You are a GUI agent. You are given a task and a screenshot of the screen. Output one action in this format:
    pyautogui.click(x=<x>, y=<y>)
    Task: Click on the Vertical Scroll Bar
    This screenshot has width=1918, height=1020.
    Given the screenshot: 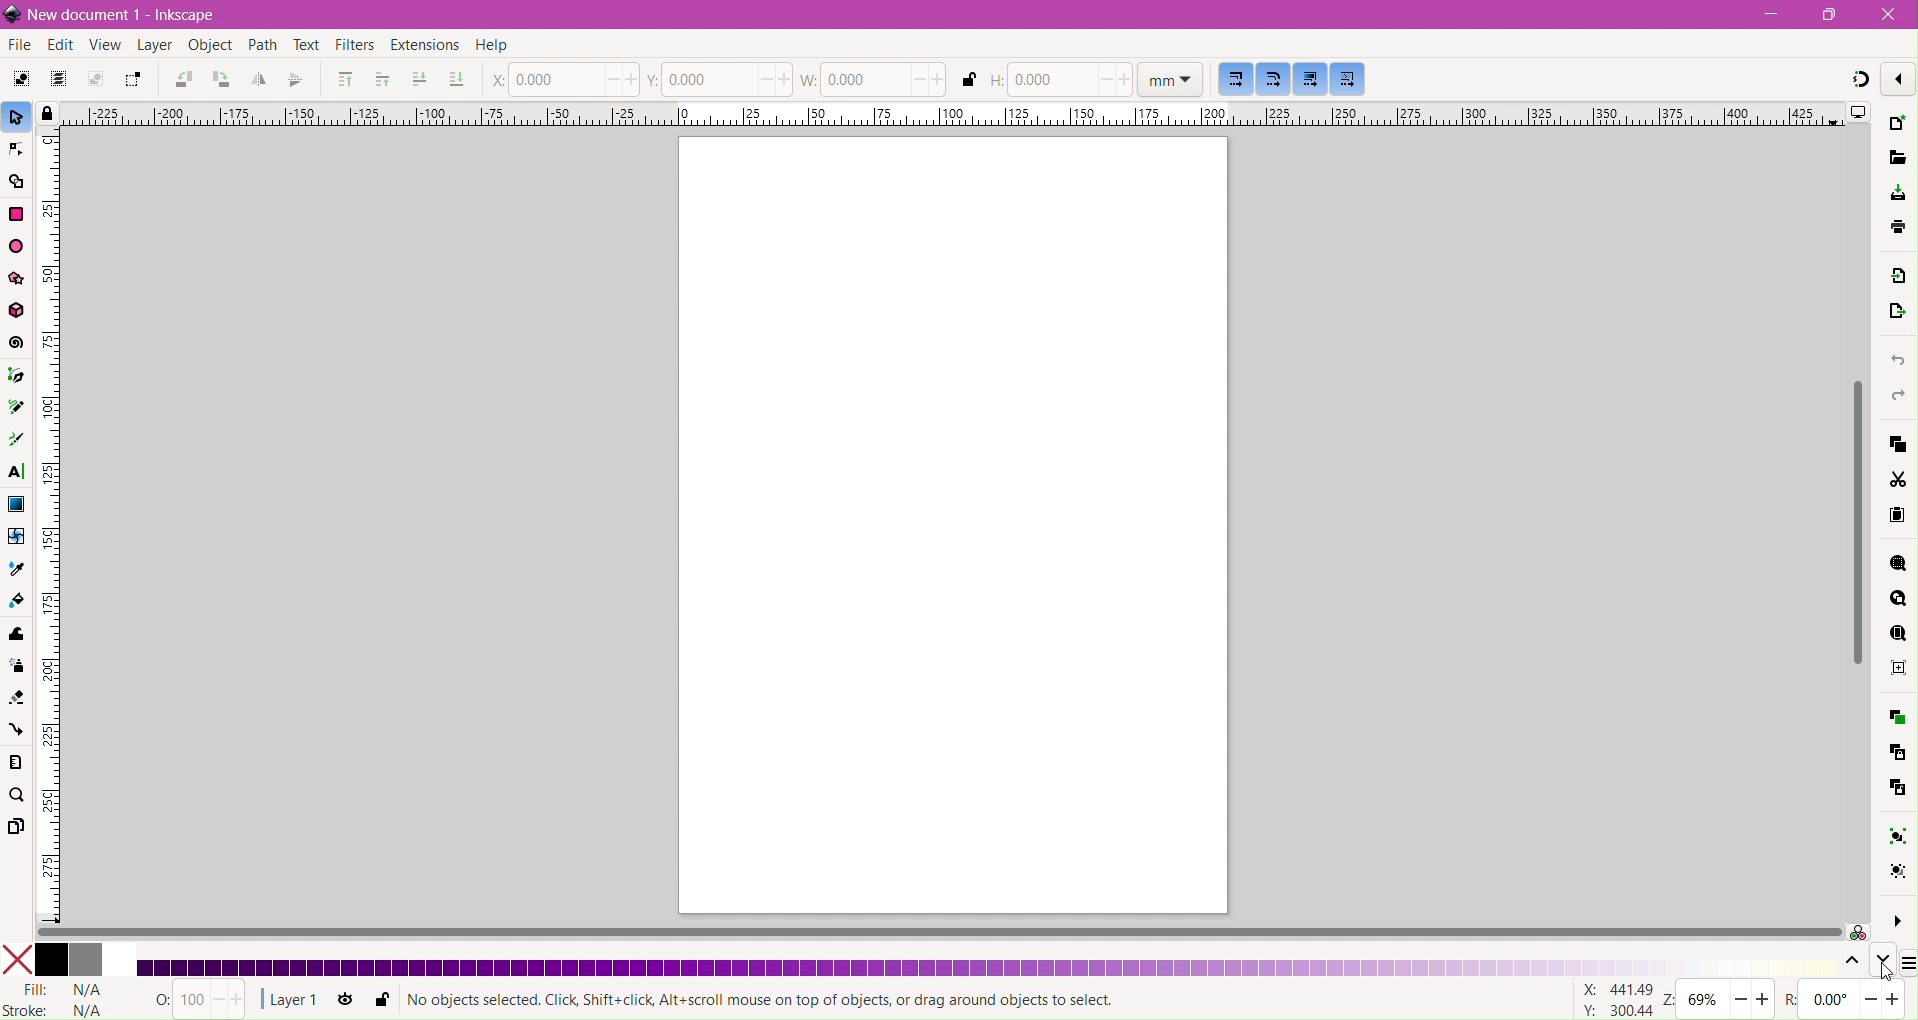 What is the action you would take?
    pyautogui.click(x=1853, y=522)
    